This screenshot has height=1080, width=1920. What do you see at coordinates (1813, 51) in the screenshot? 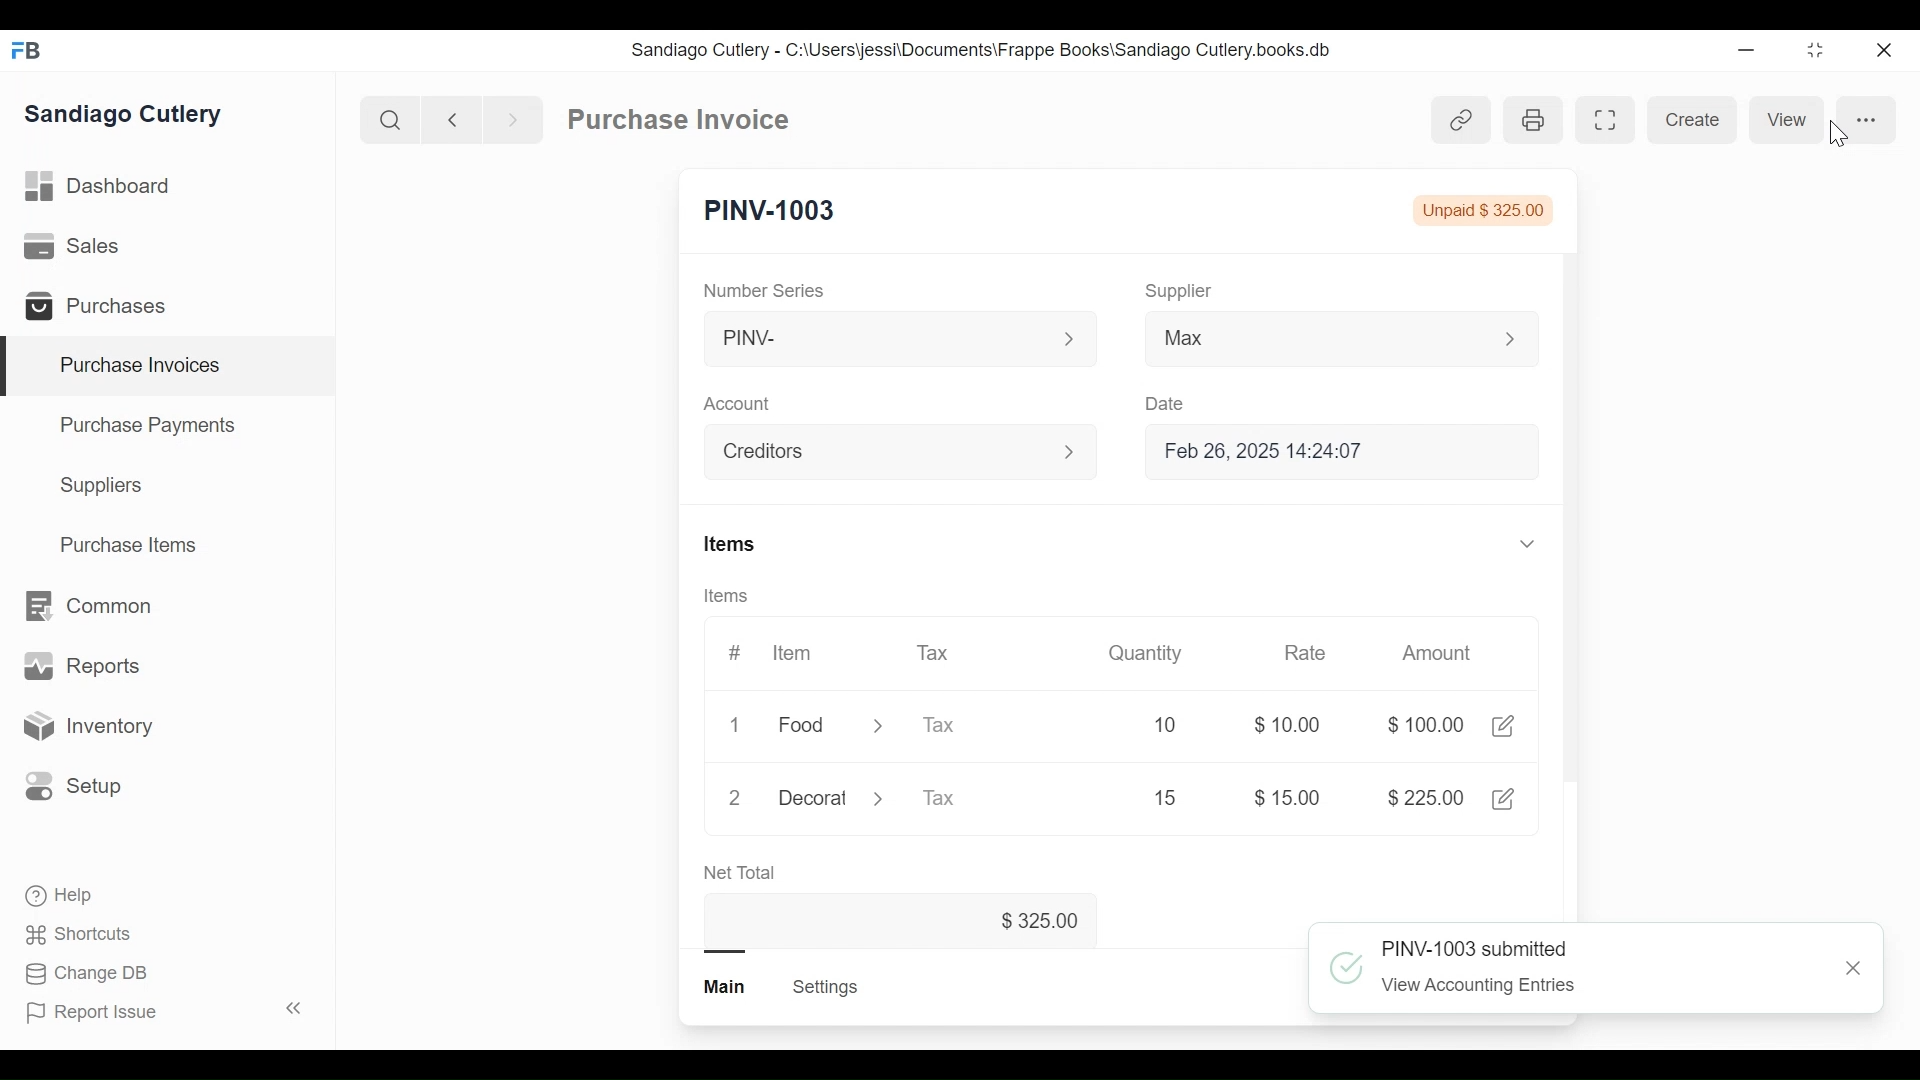
I see `restore` at bounding box center [1813, 51].